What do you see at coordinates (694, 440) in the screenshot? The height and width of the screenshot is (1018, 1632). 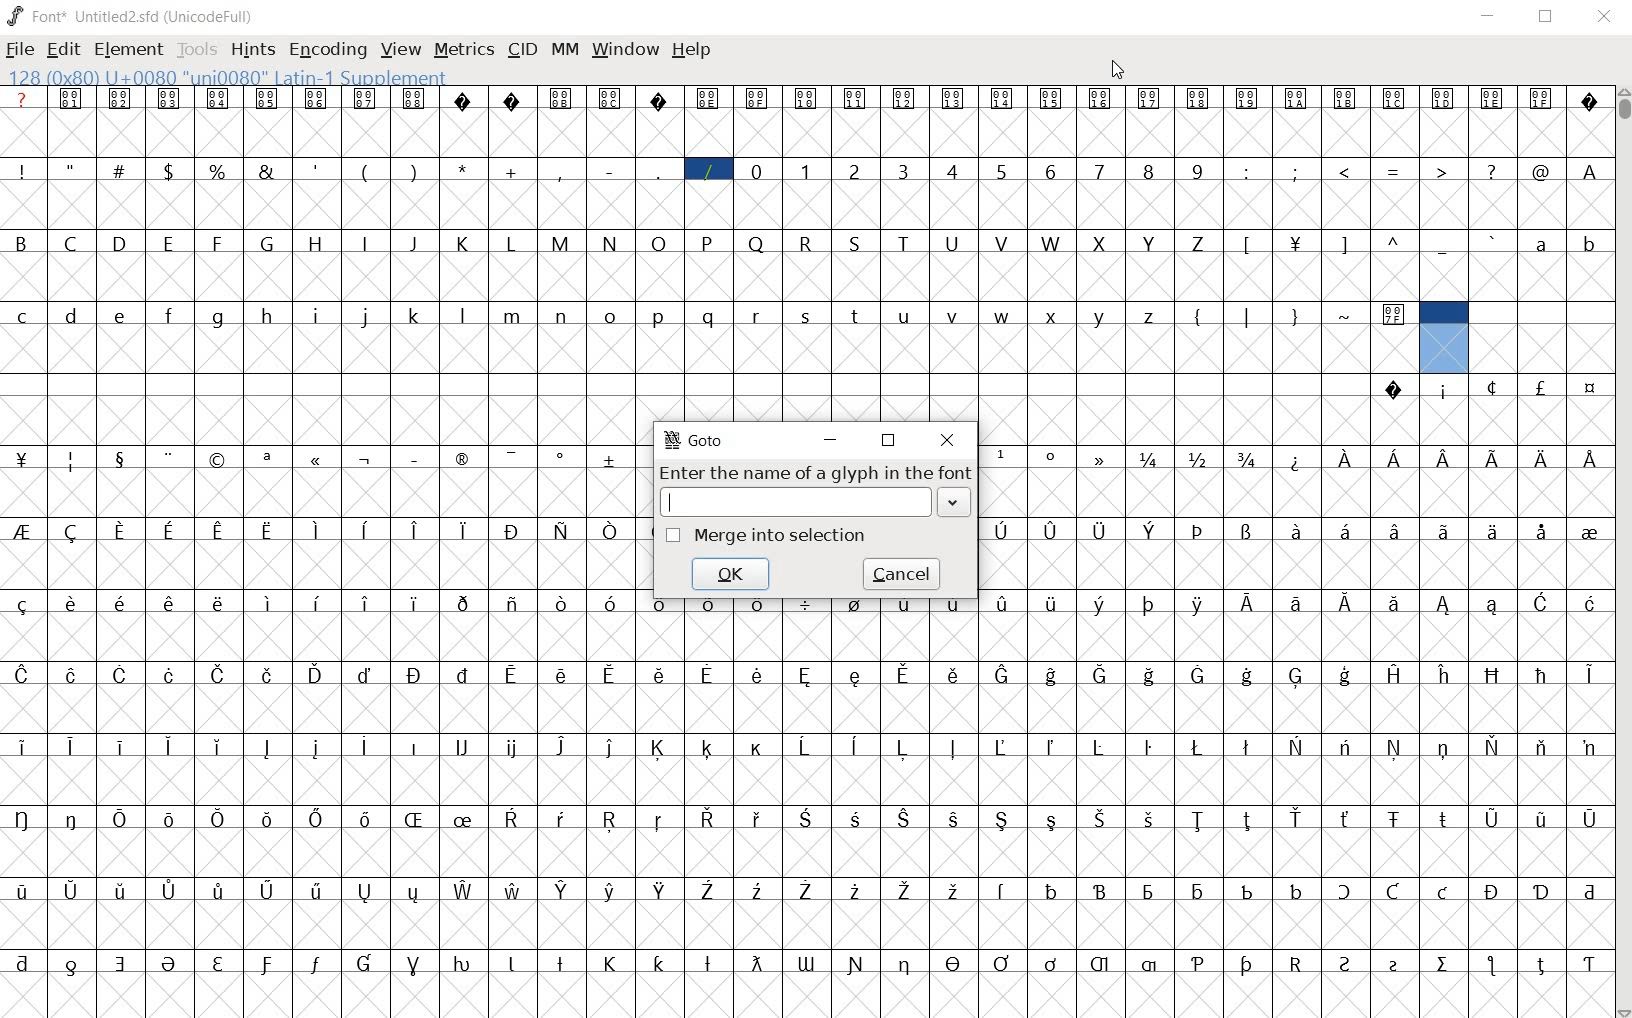 I see `GoTo` at bounding box center [694, 440].